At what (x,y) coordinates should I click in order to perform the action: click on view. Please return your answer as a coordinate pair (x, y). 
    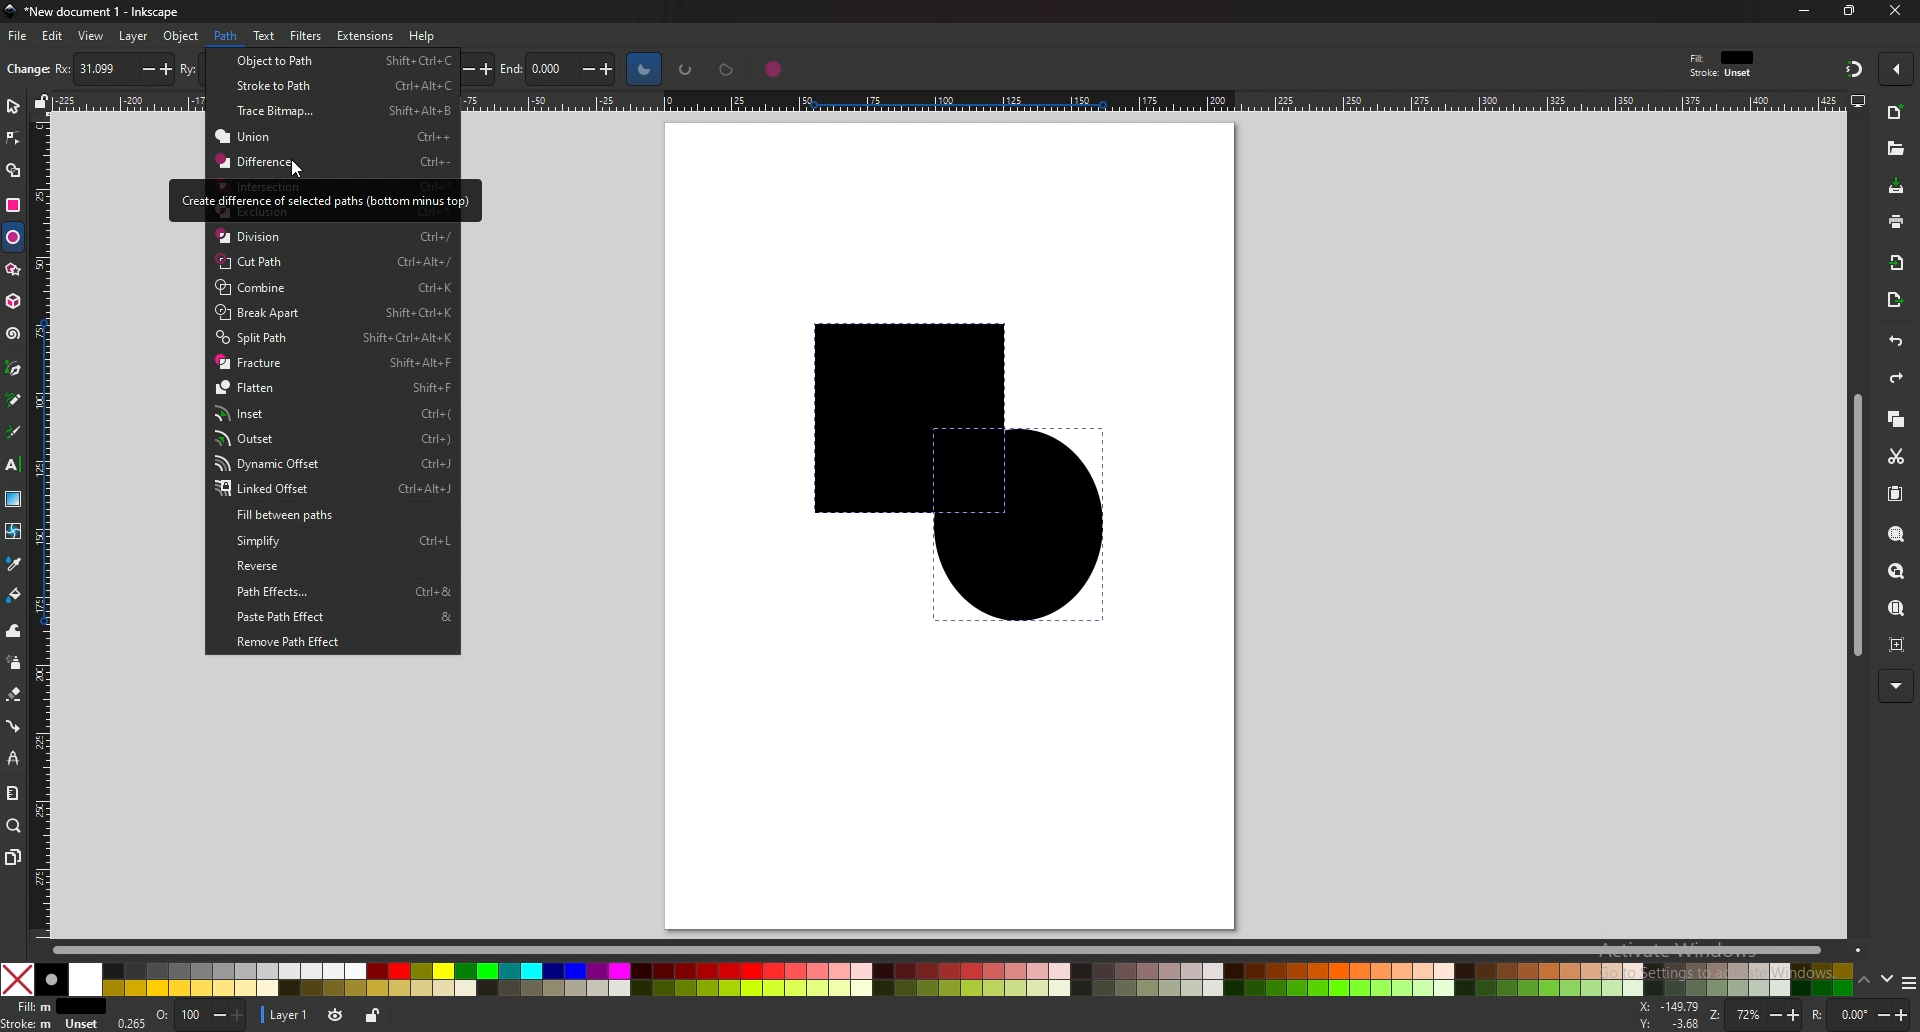
    Looking at the image, I should click on (92, 36).